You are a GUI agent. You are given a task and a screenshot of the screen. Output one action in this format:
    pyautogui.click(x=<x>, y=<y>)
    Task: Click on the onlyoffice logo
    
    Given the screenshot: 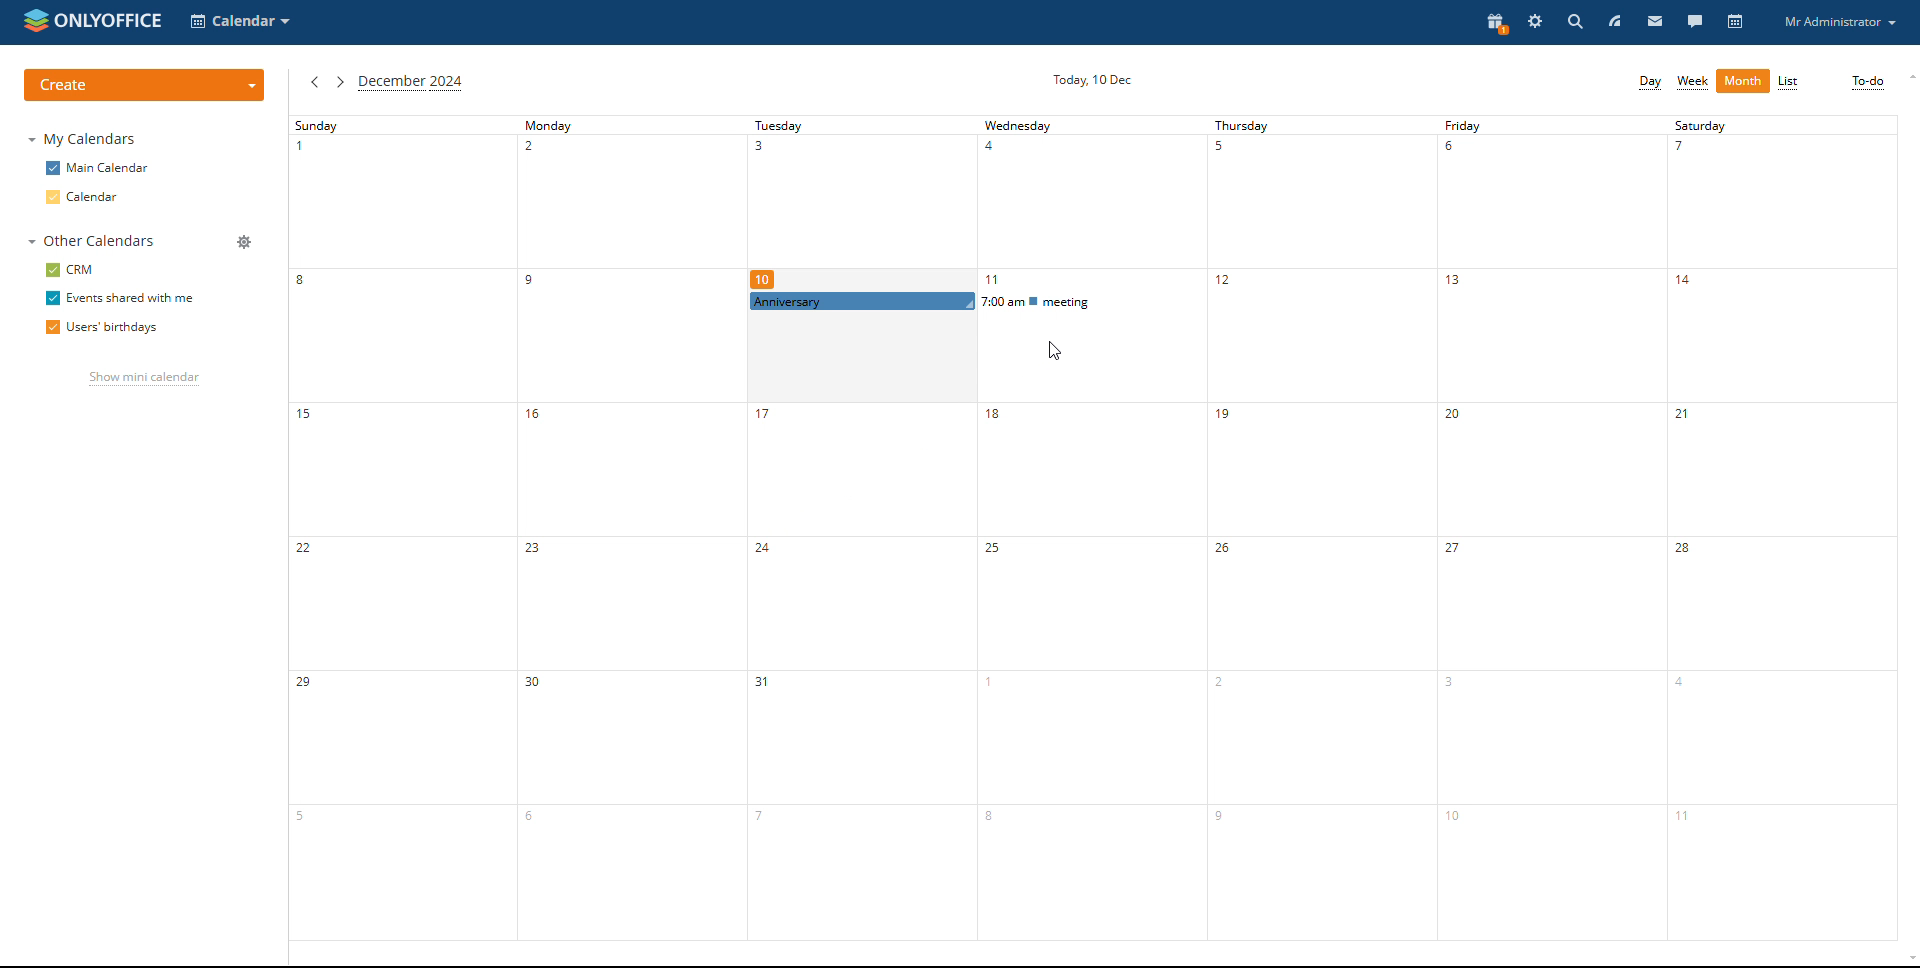 What is the action you would take?
    pyautogui.click(x=37, y=21)
    